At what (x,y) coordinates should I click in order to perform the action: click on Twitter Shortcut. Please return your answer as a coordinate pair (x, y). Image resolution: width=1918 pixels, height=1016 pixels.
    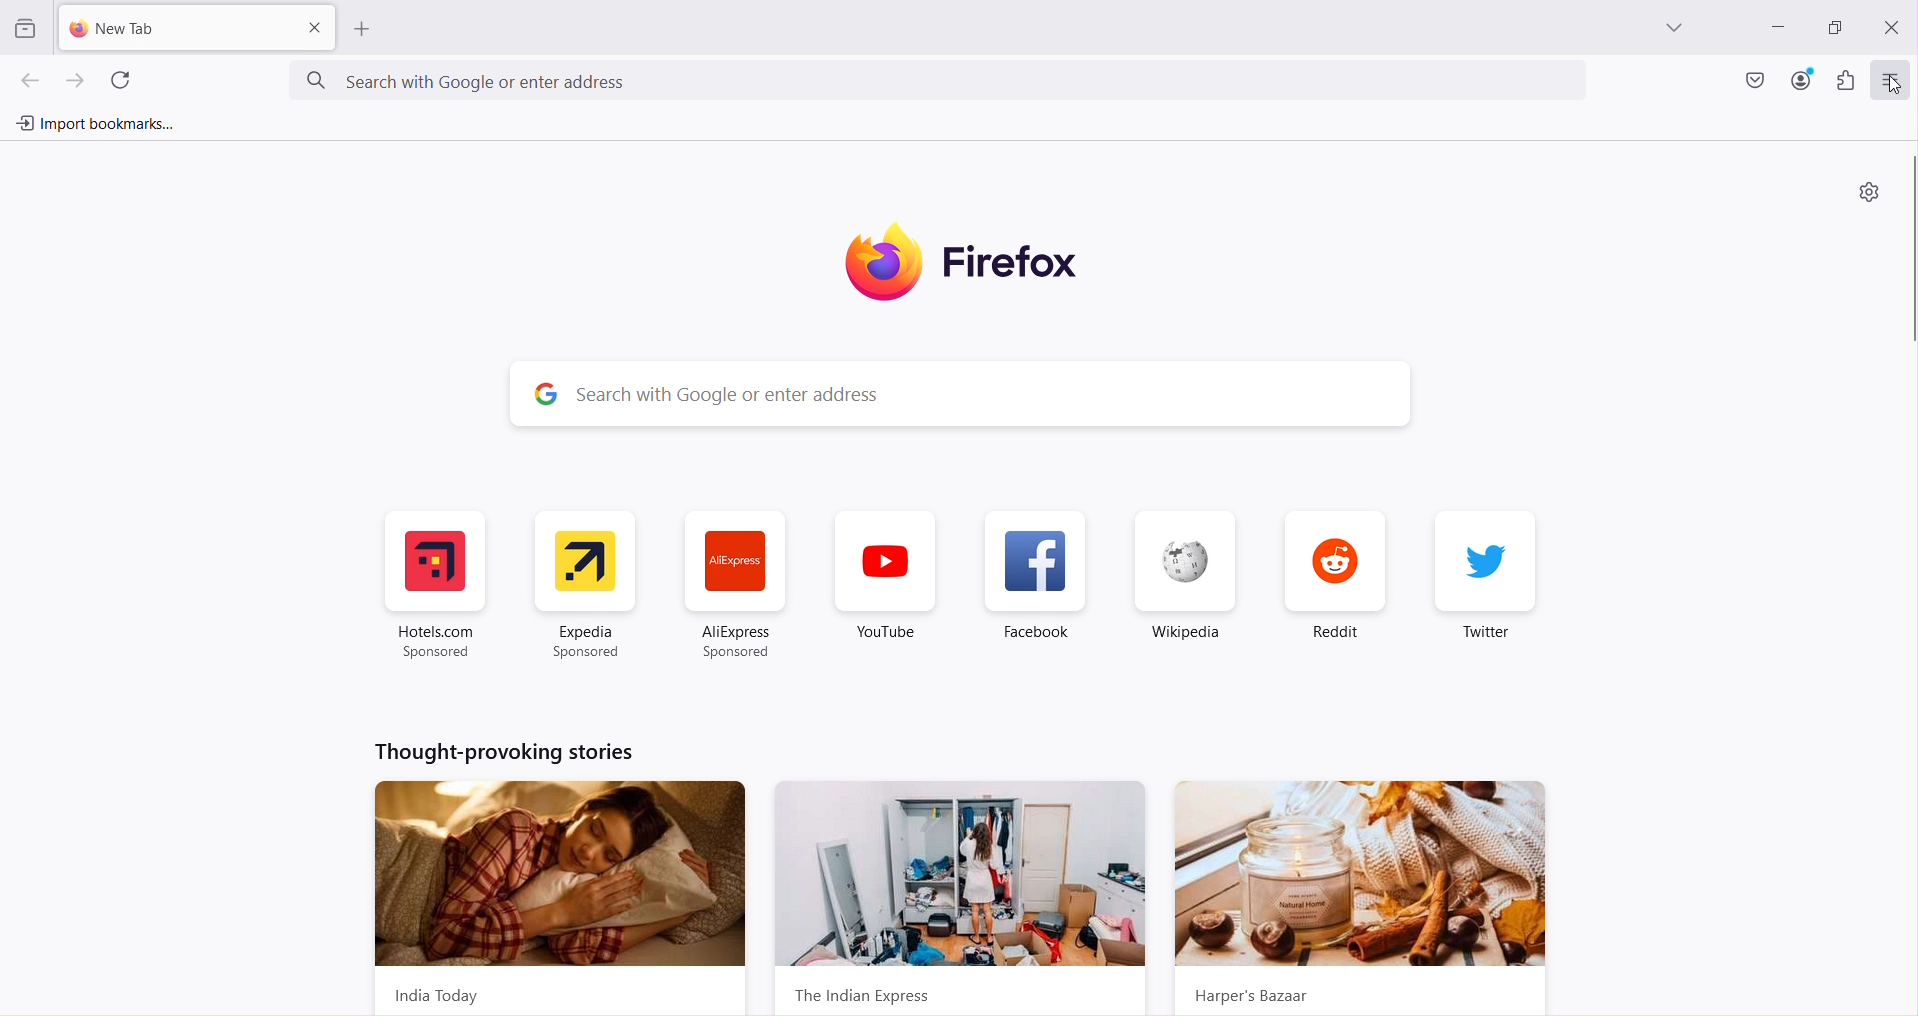
    Looking at the image, I should click on (1484, 585).